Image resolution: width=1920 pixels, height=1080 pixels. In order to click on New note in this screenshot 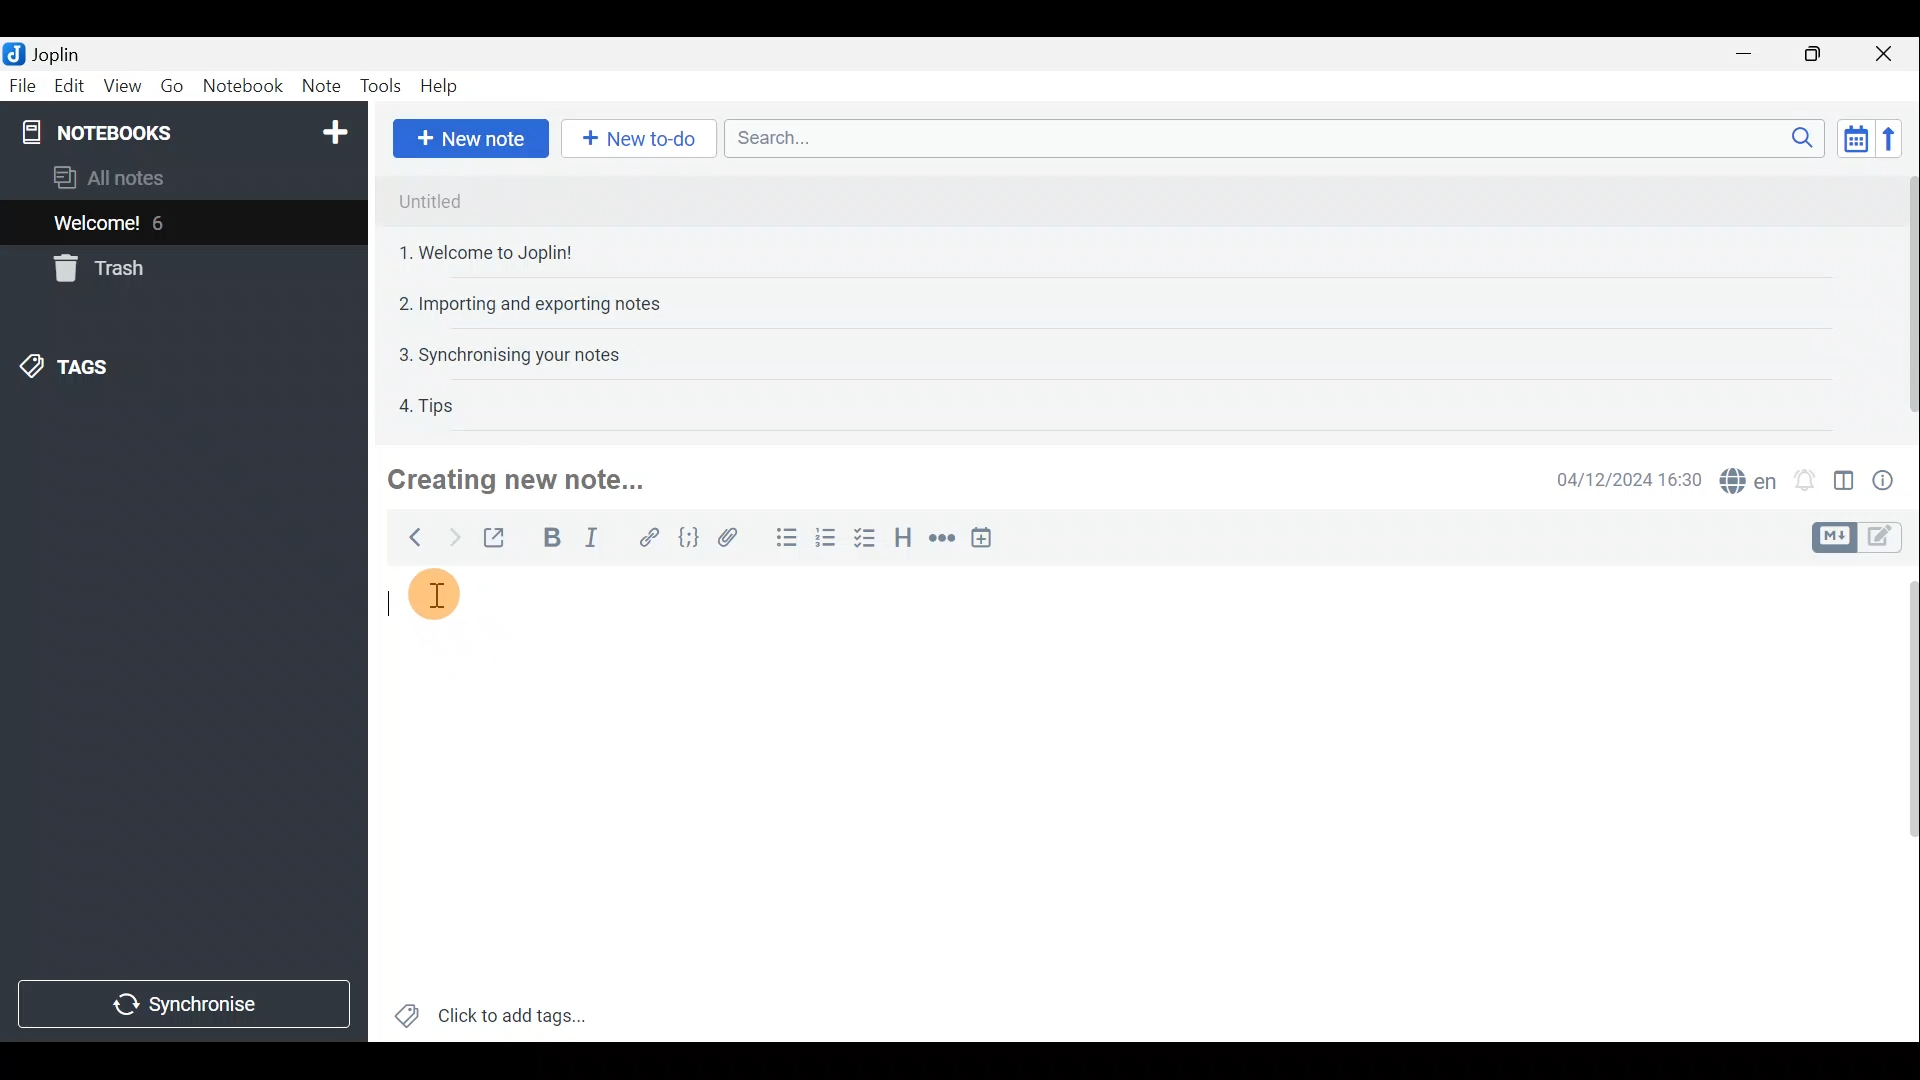, I will do `click(471, 139)`.